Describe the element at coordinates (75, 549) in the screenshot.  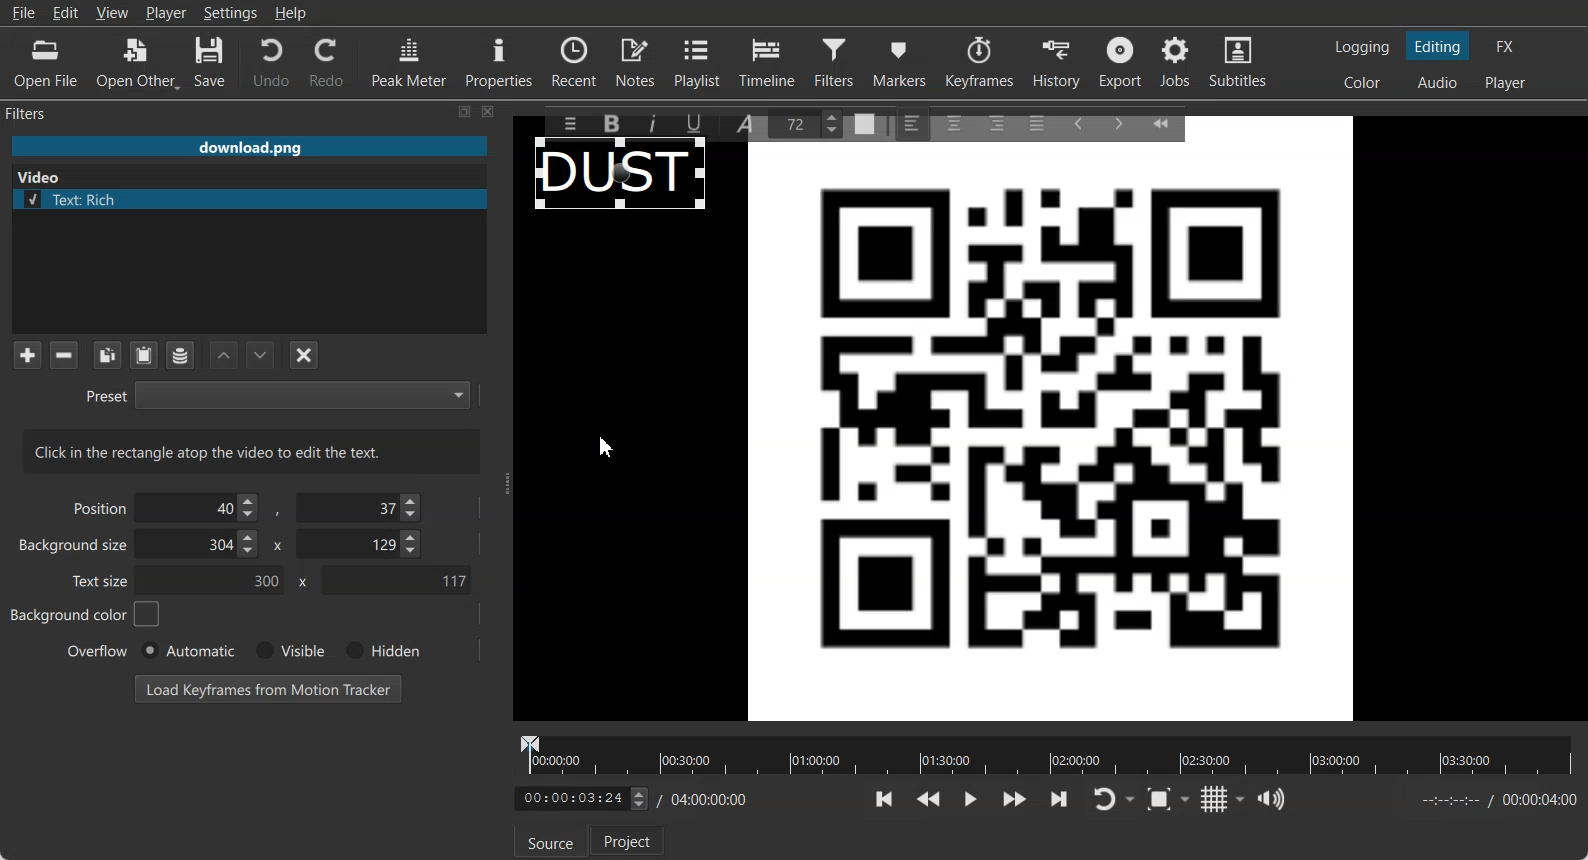
I see `Background size` at that location.